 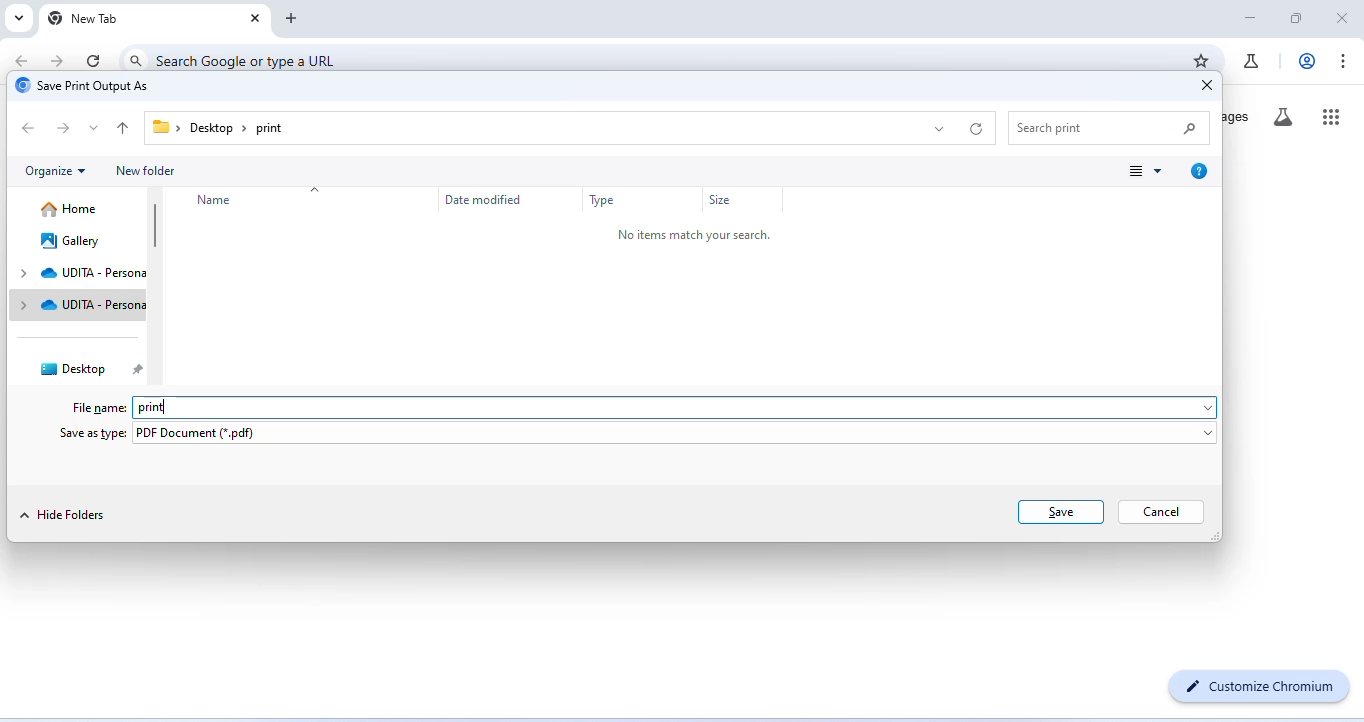 I want to click on hide folders, so click(x=63, y=515).